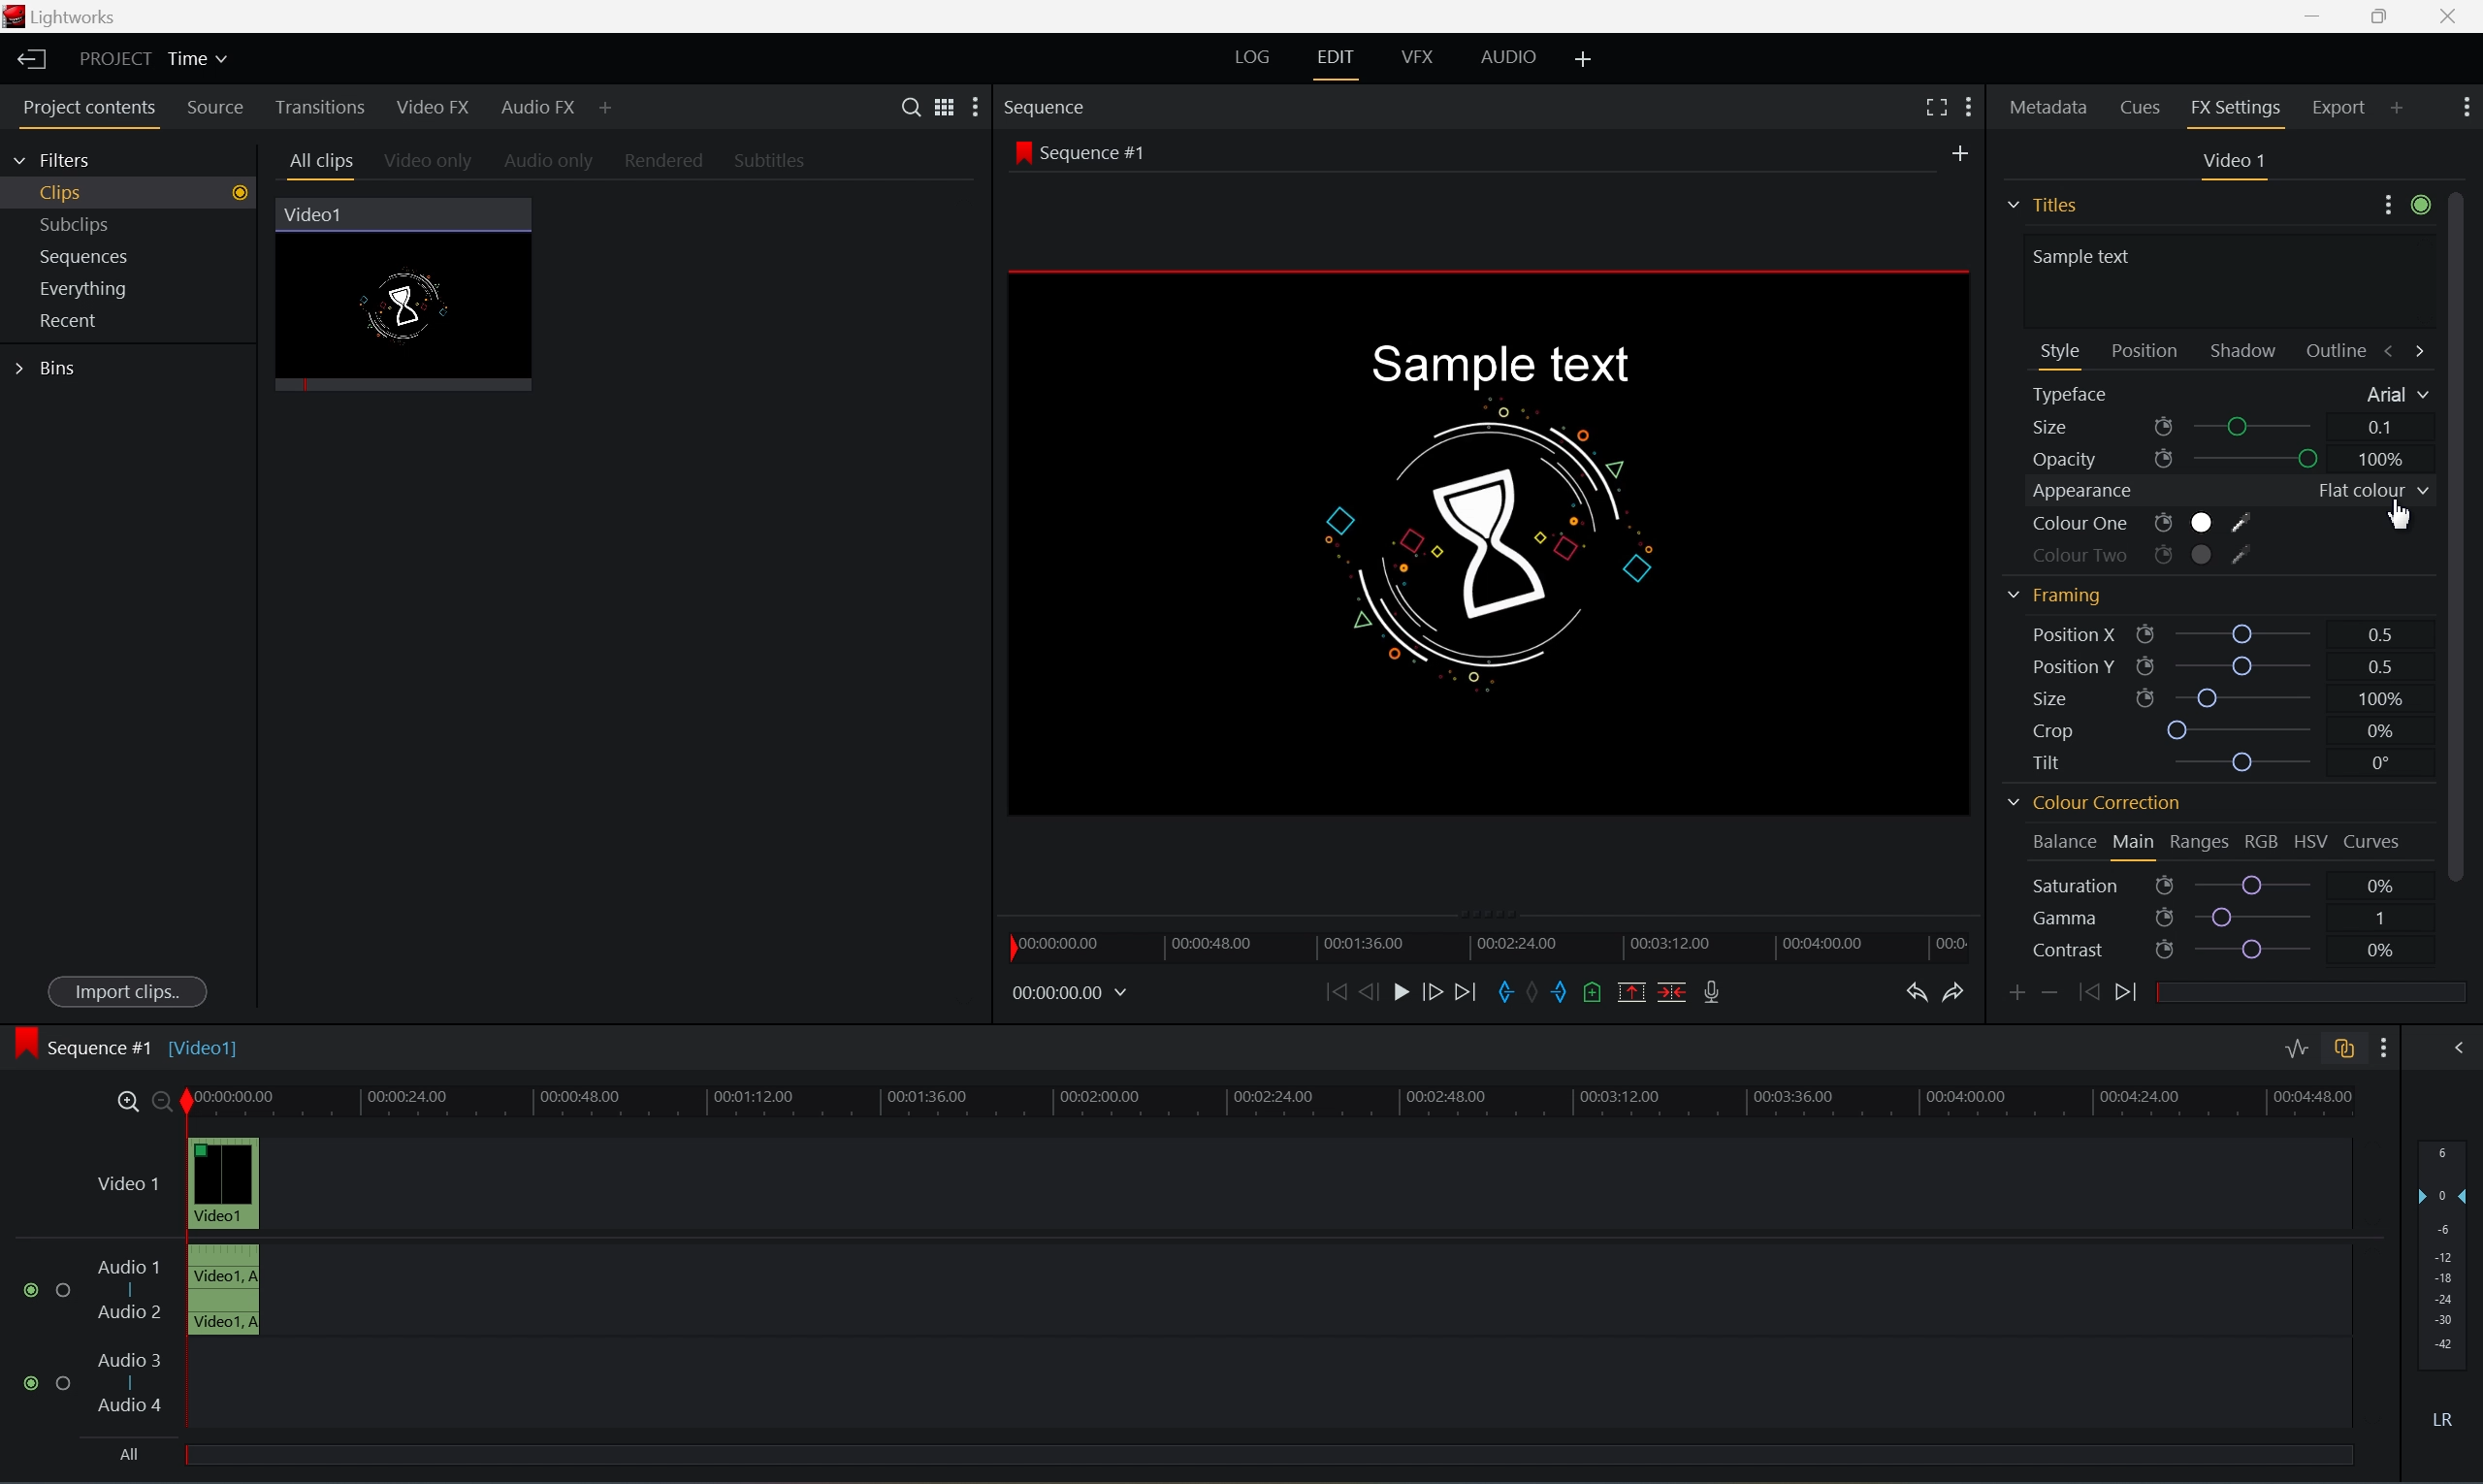 Image resolution: width=2483 pixels, height=1484 pixels. Describe the element at coordinates (540, 109) in the screenshot. I see `Audio FX` at that location.